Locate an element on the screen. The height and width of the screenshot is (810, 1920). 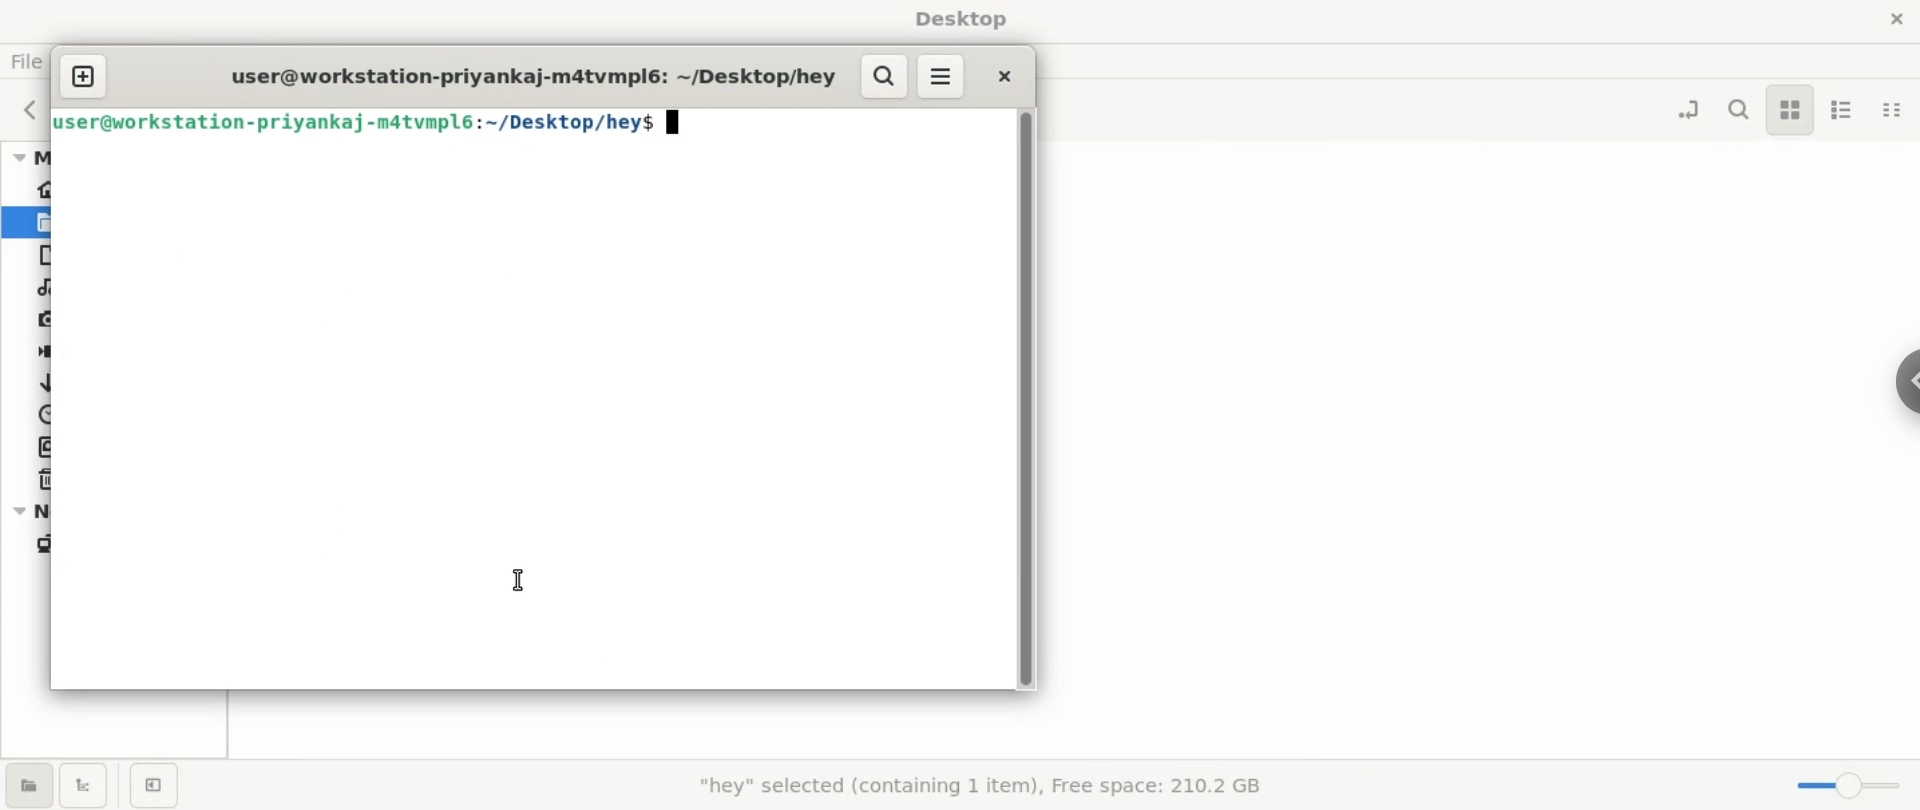
toggle location entry is located at coordinates (1687, 107).